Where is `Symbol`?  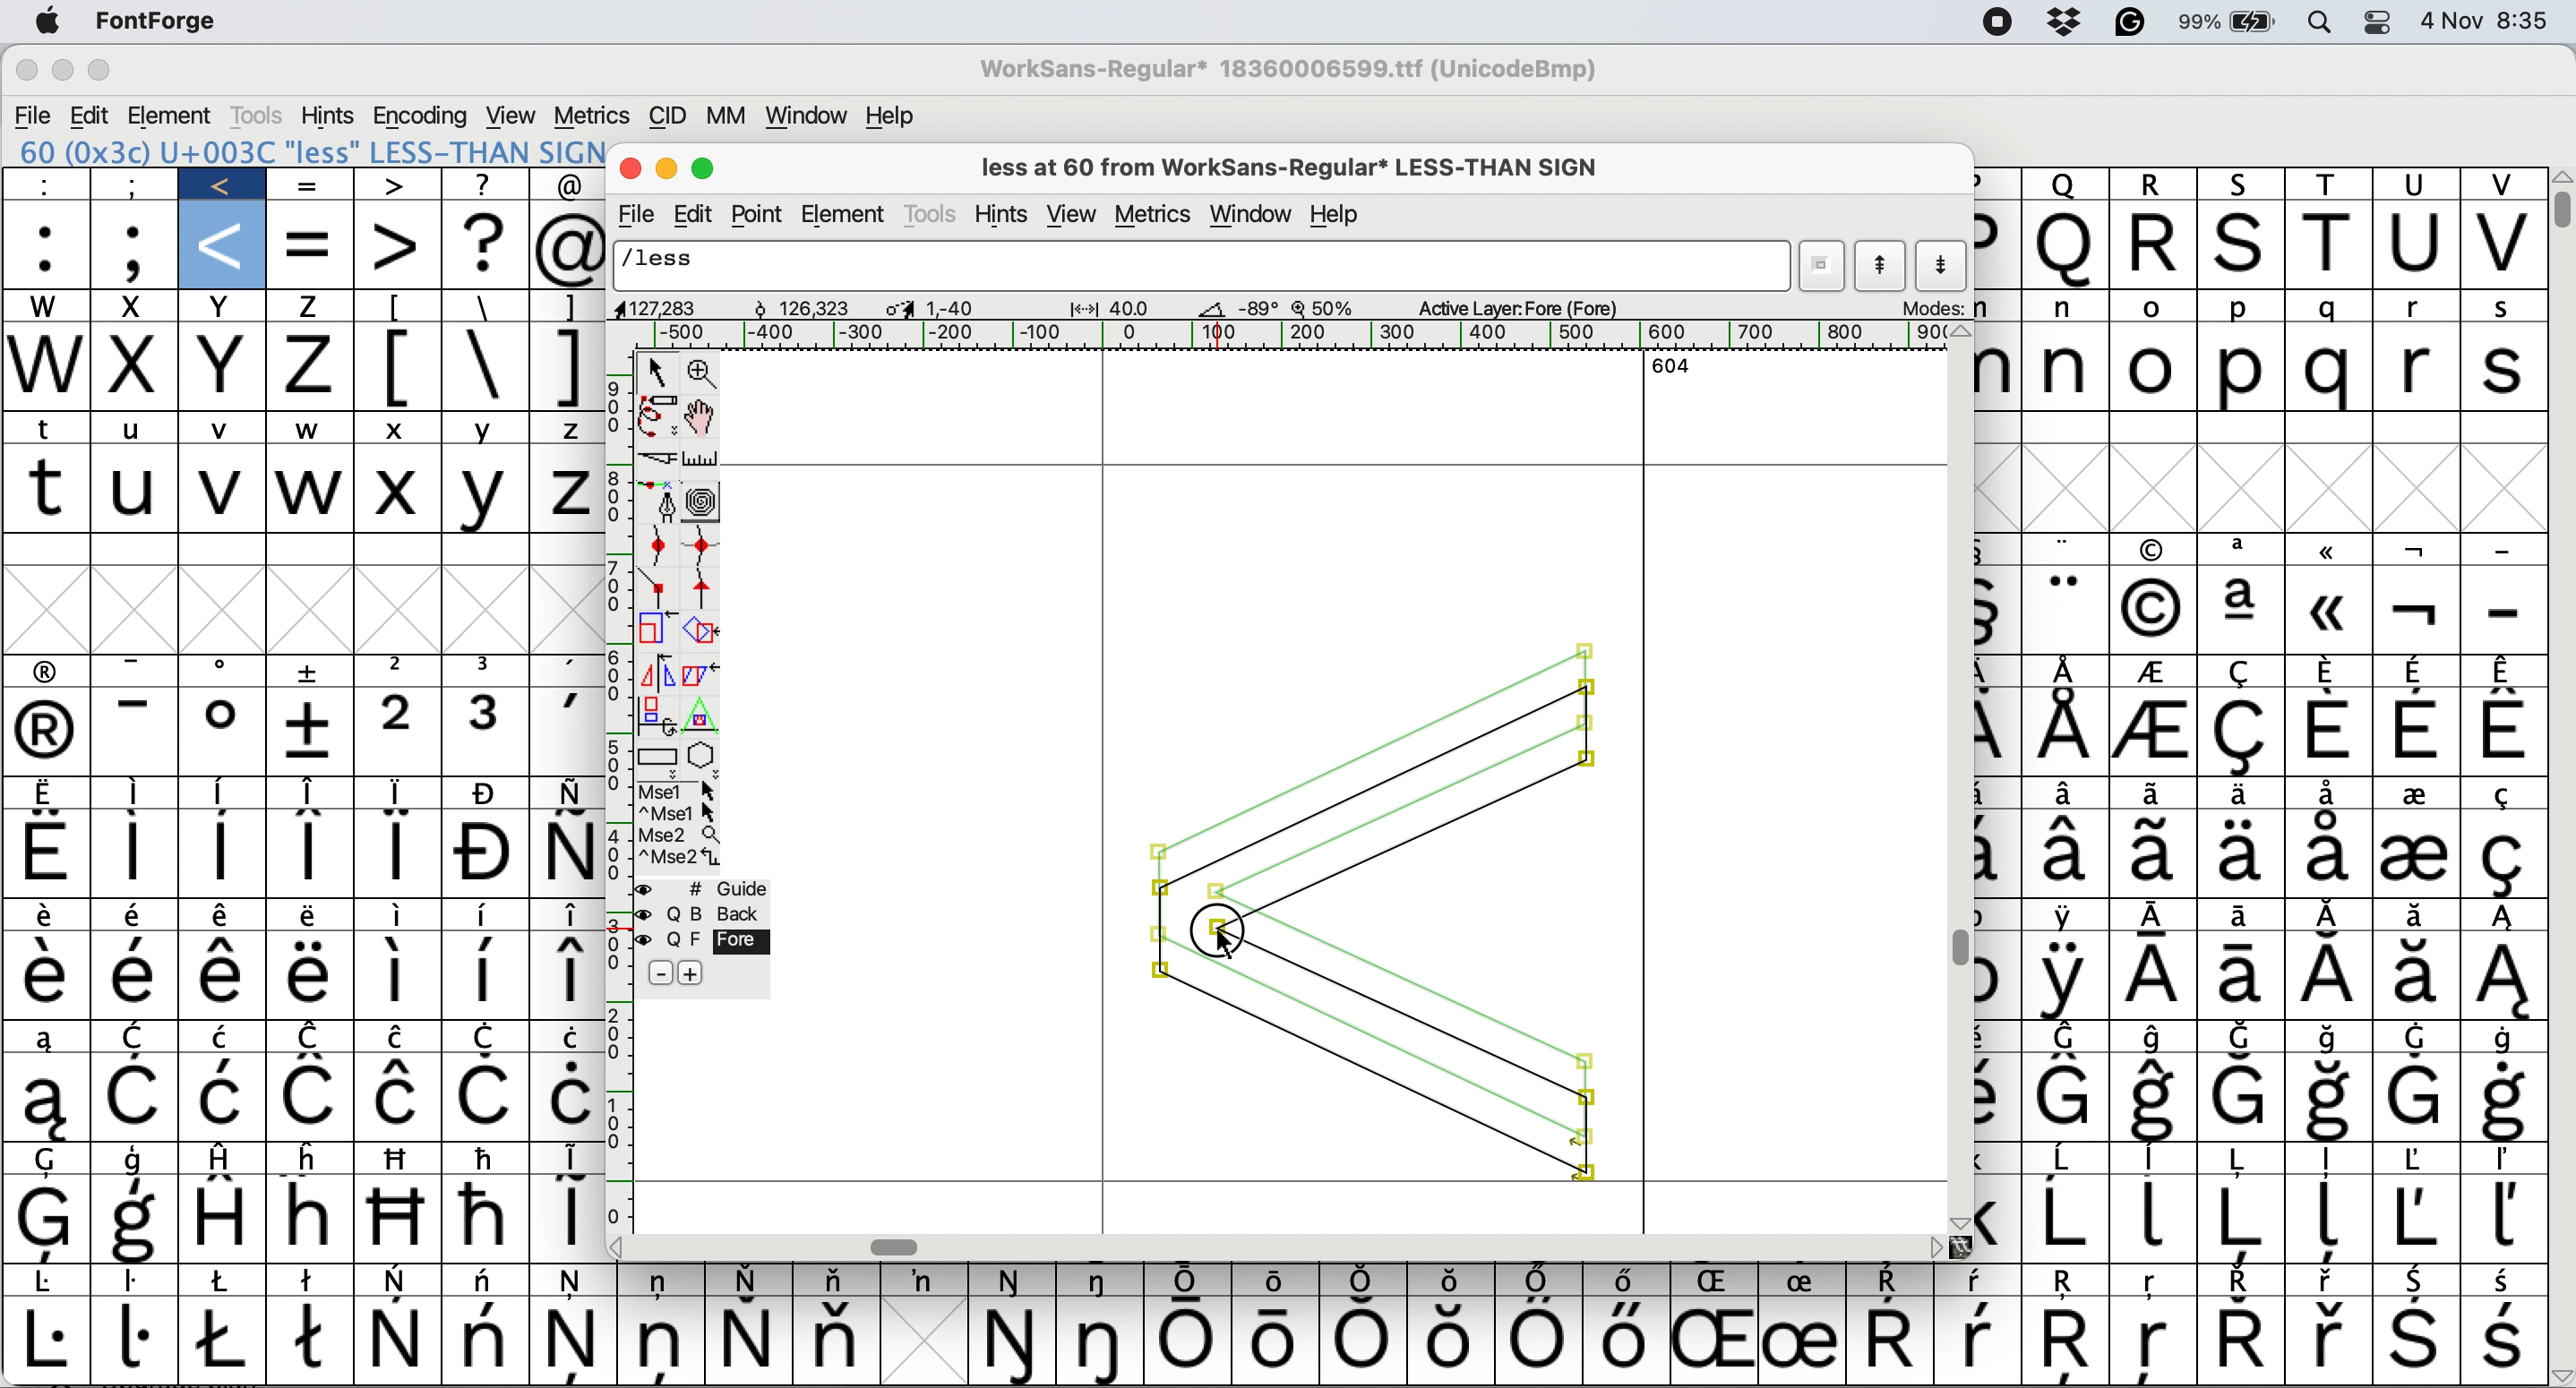
Symbol is located at coordinates (134, 976).